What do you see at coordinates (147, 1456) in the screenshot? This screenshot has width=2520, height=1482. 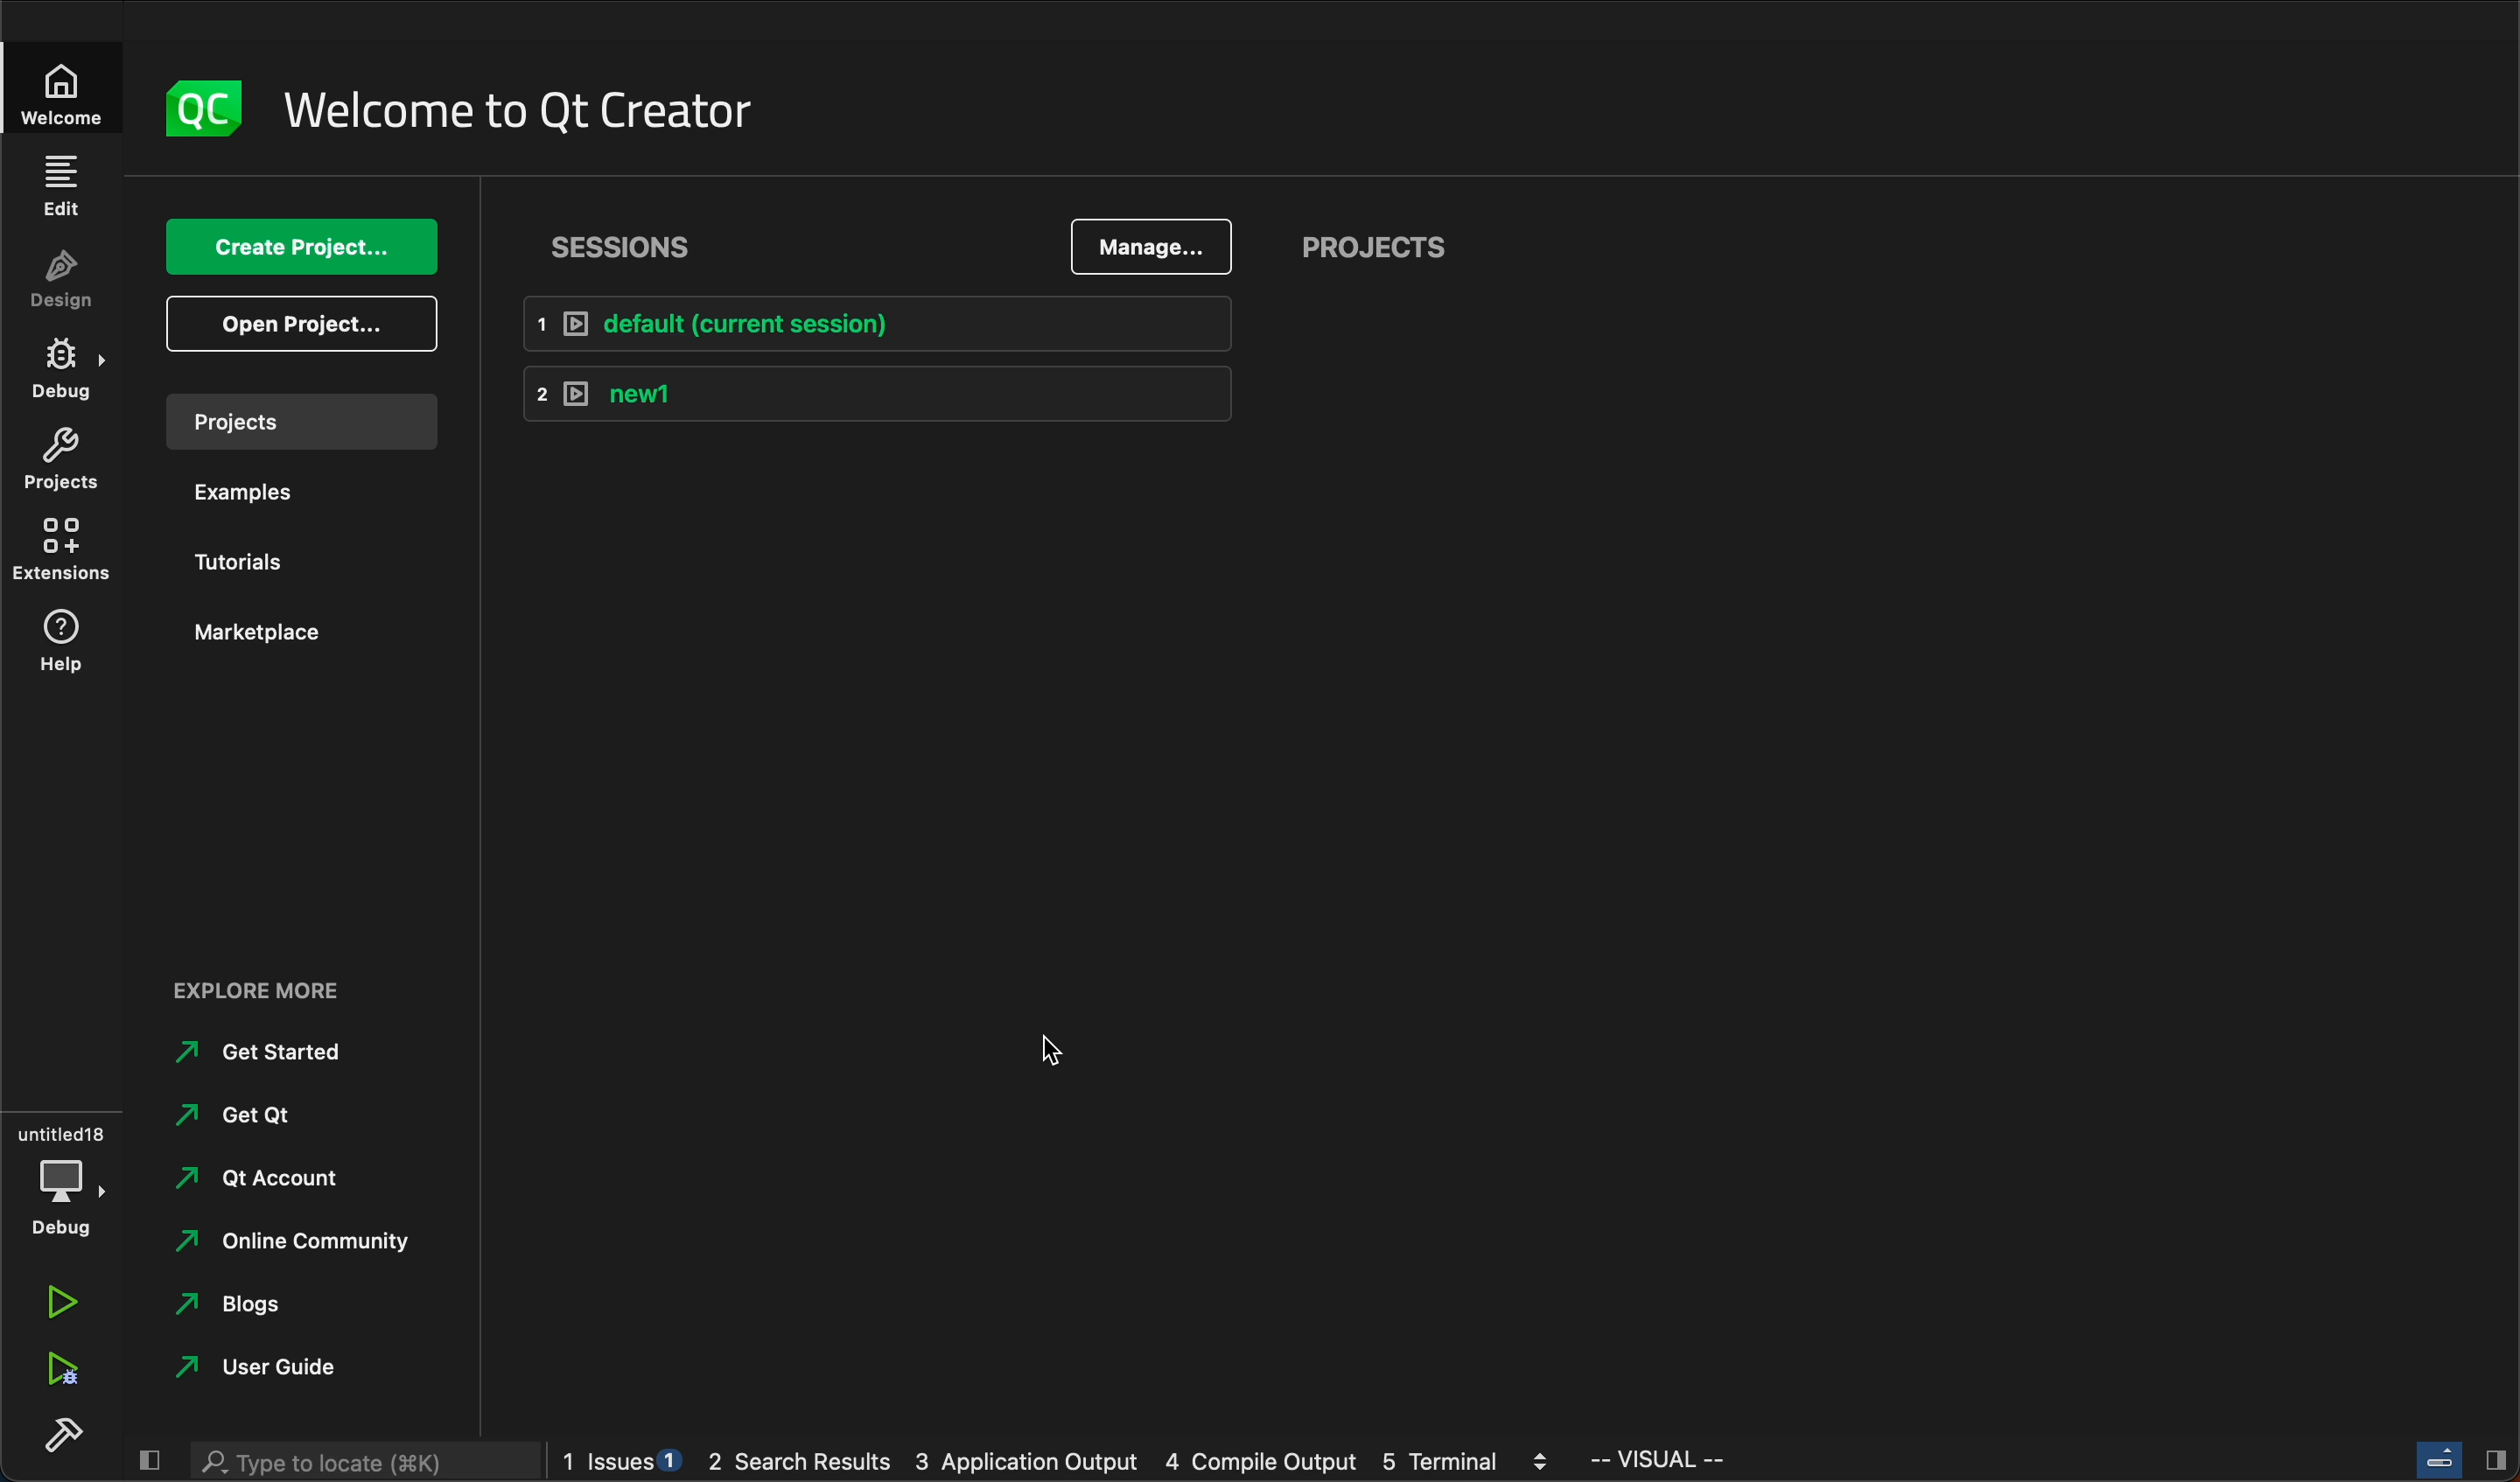 I see `close slide bar` at bounding box center [147, 1456].